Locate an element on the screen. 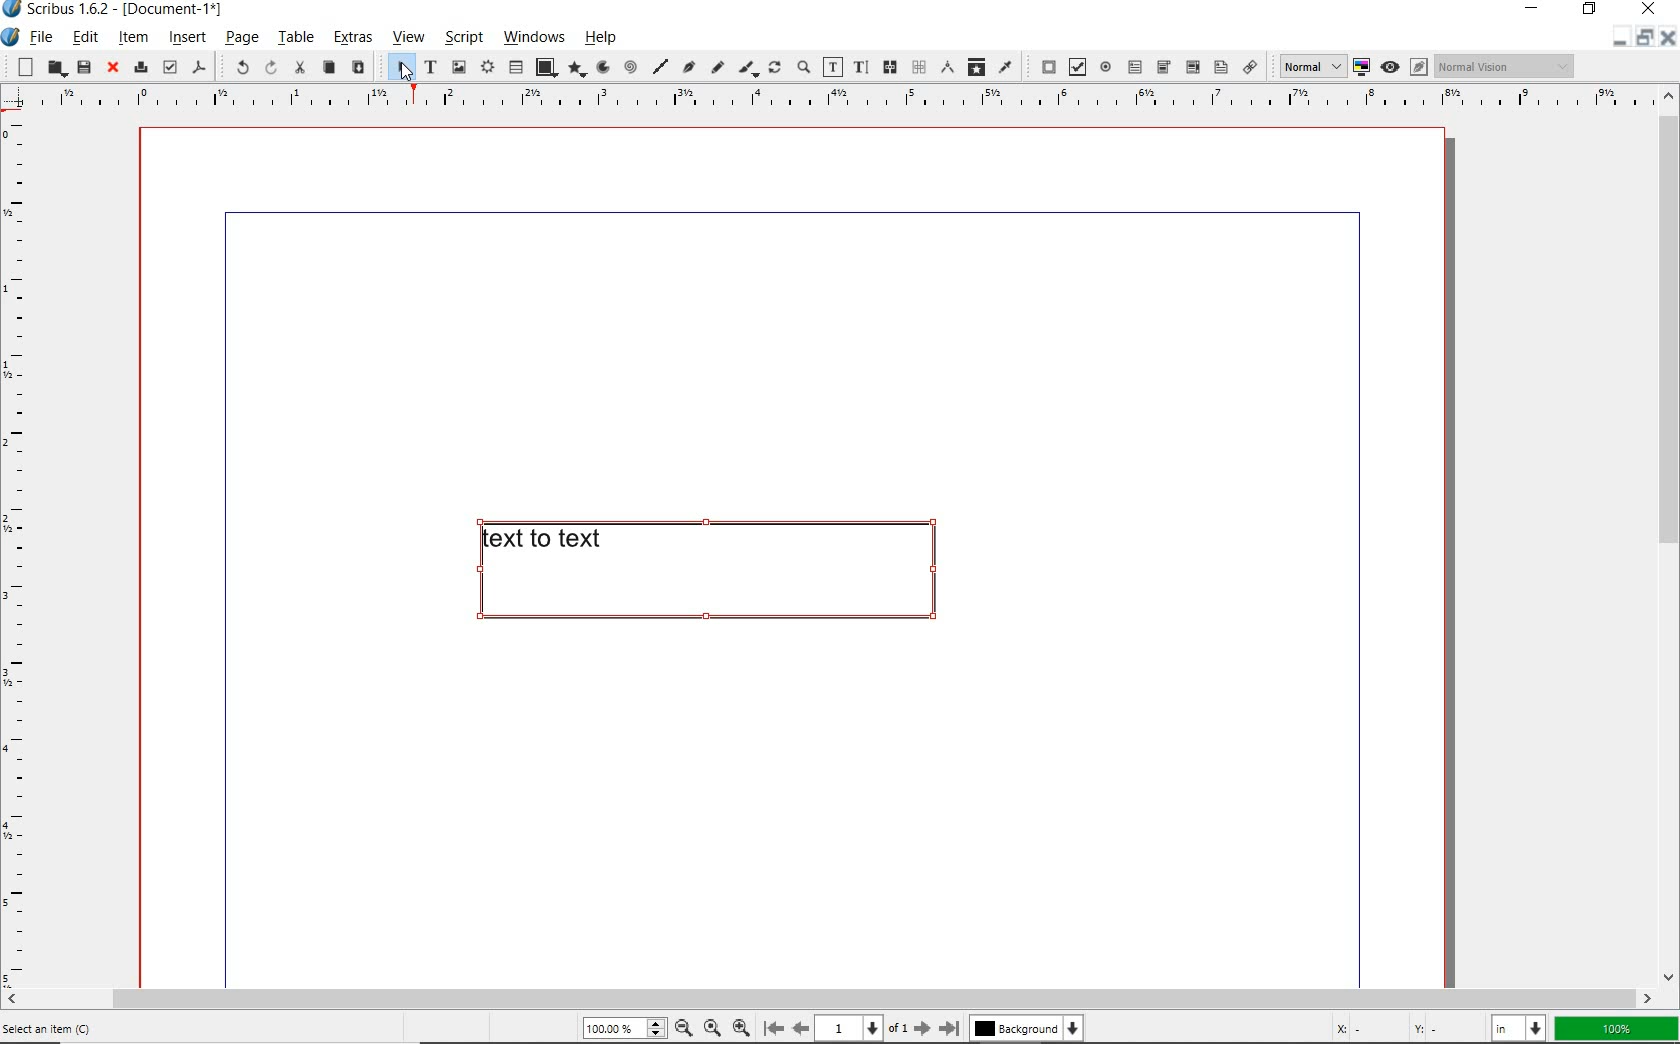  Select an item (C) is located at coordinates (52, 1028).